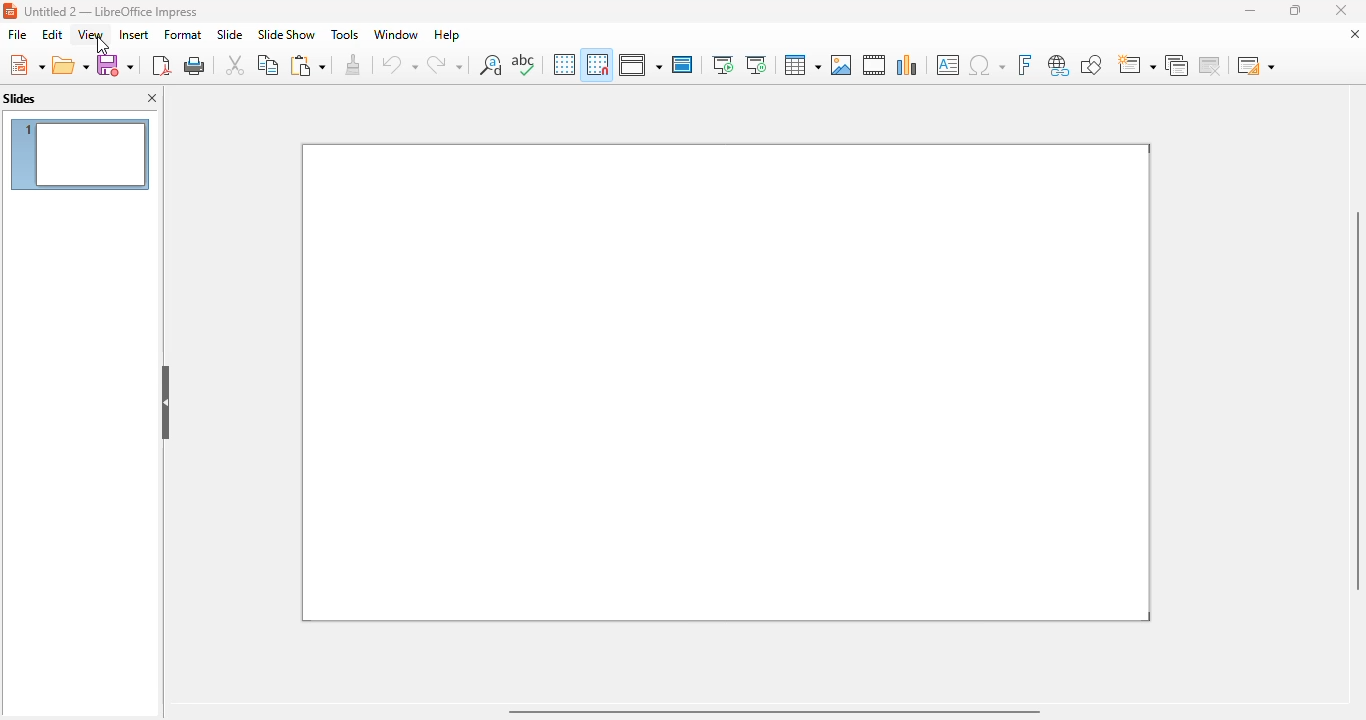 This screenshot has height=720, width=1366. Describe the element at coordinates (445, 64) in the screenshot. I see `redo` at that location.